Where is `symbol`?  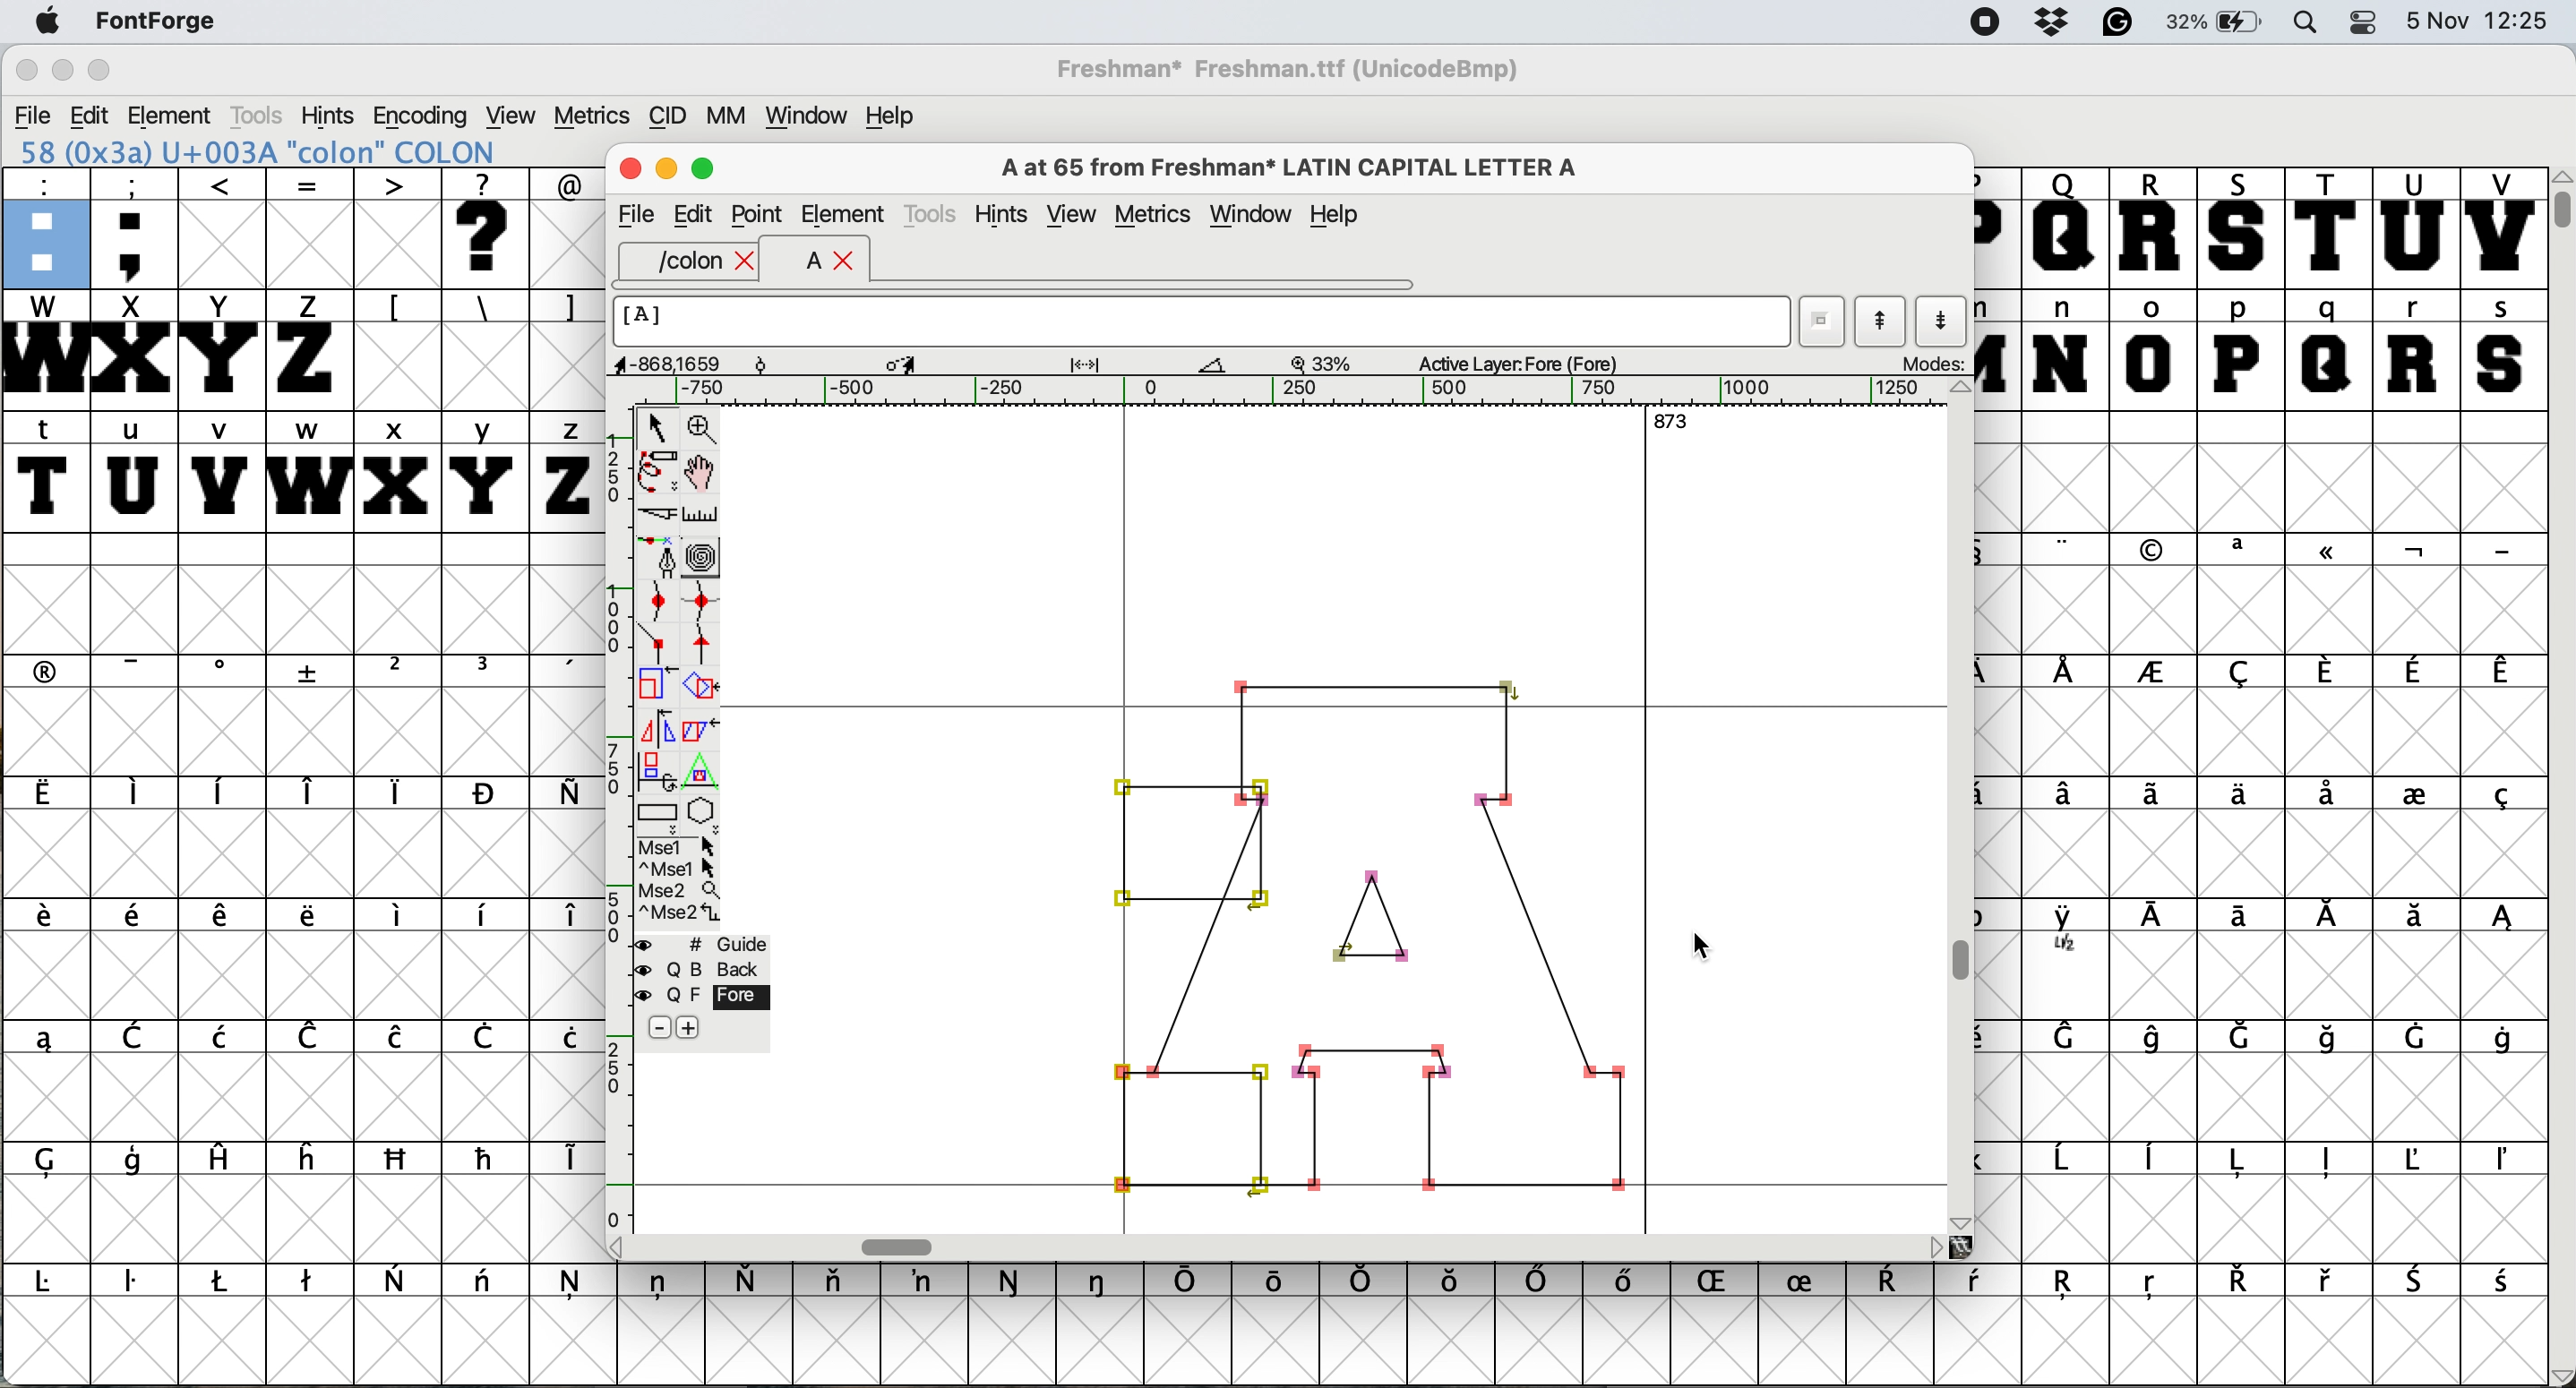
symbol is located at coordinates (2242, 550).